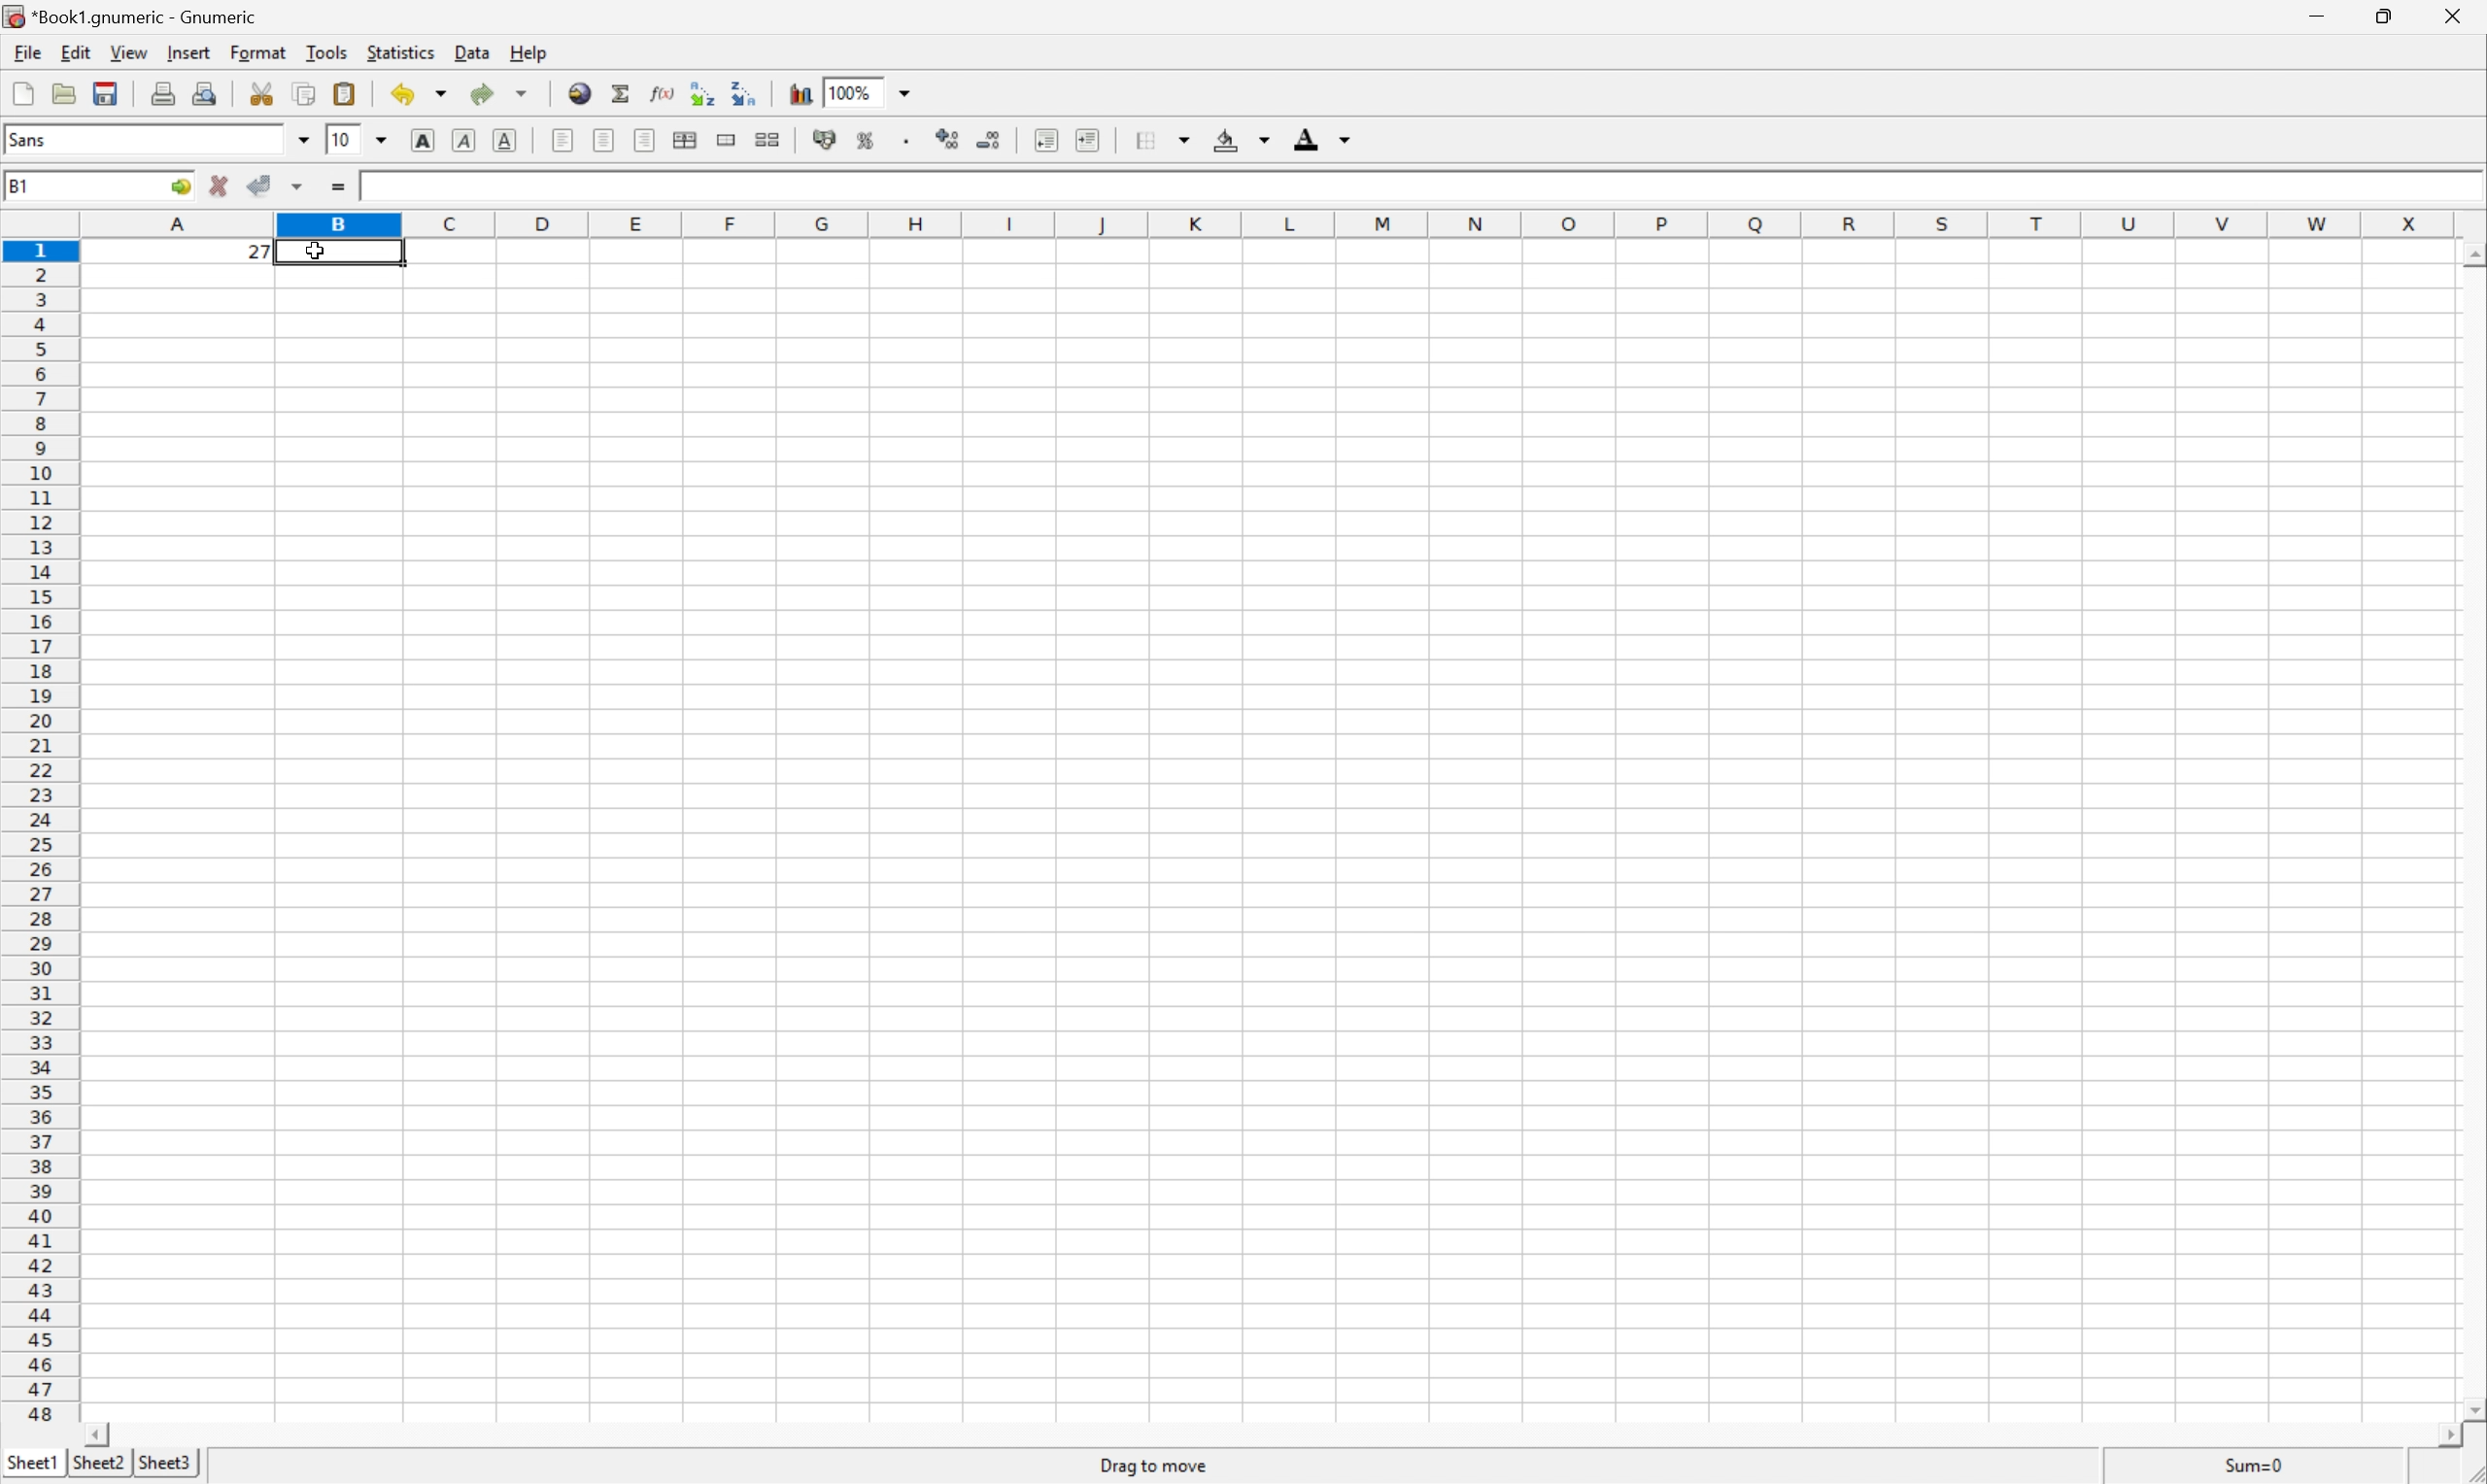 Image resolution: width=2487 pixels, height=1484 pixels. I want to click on Foreground, so click(1321, 136).